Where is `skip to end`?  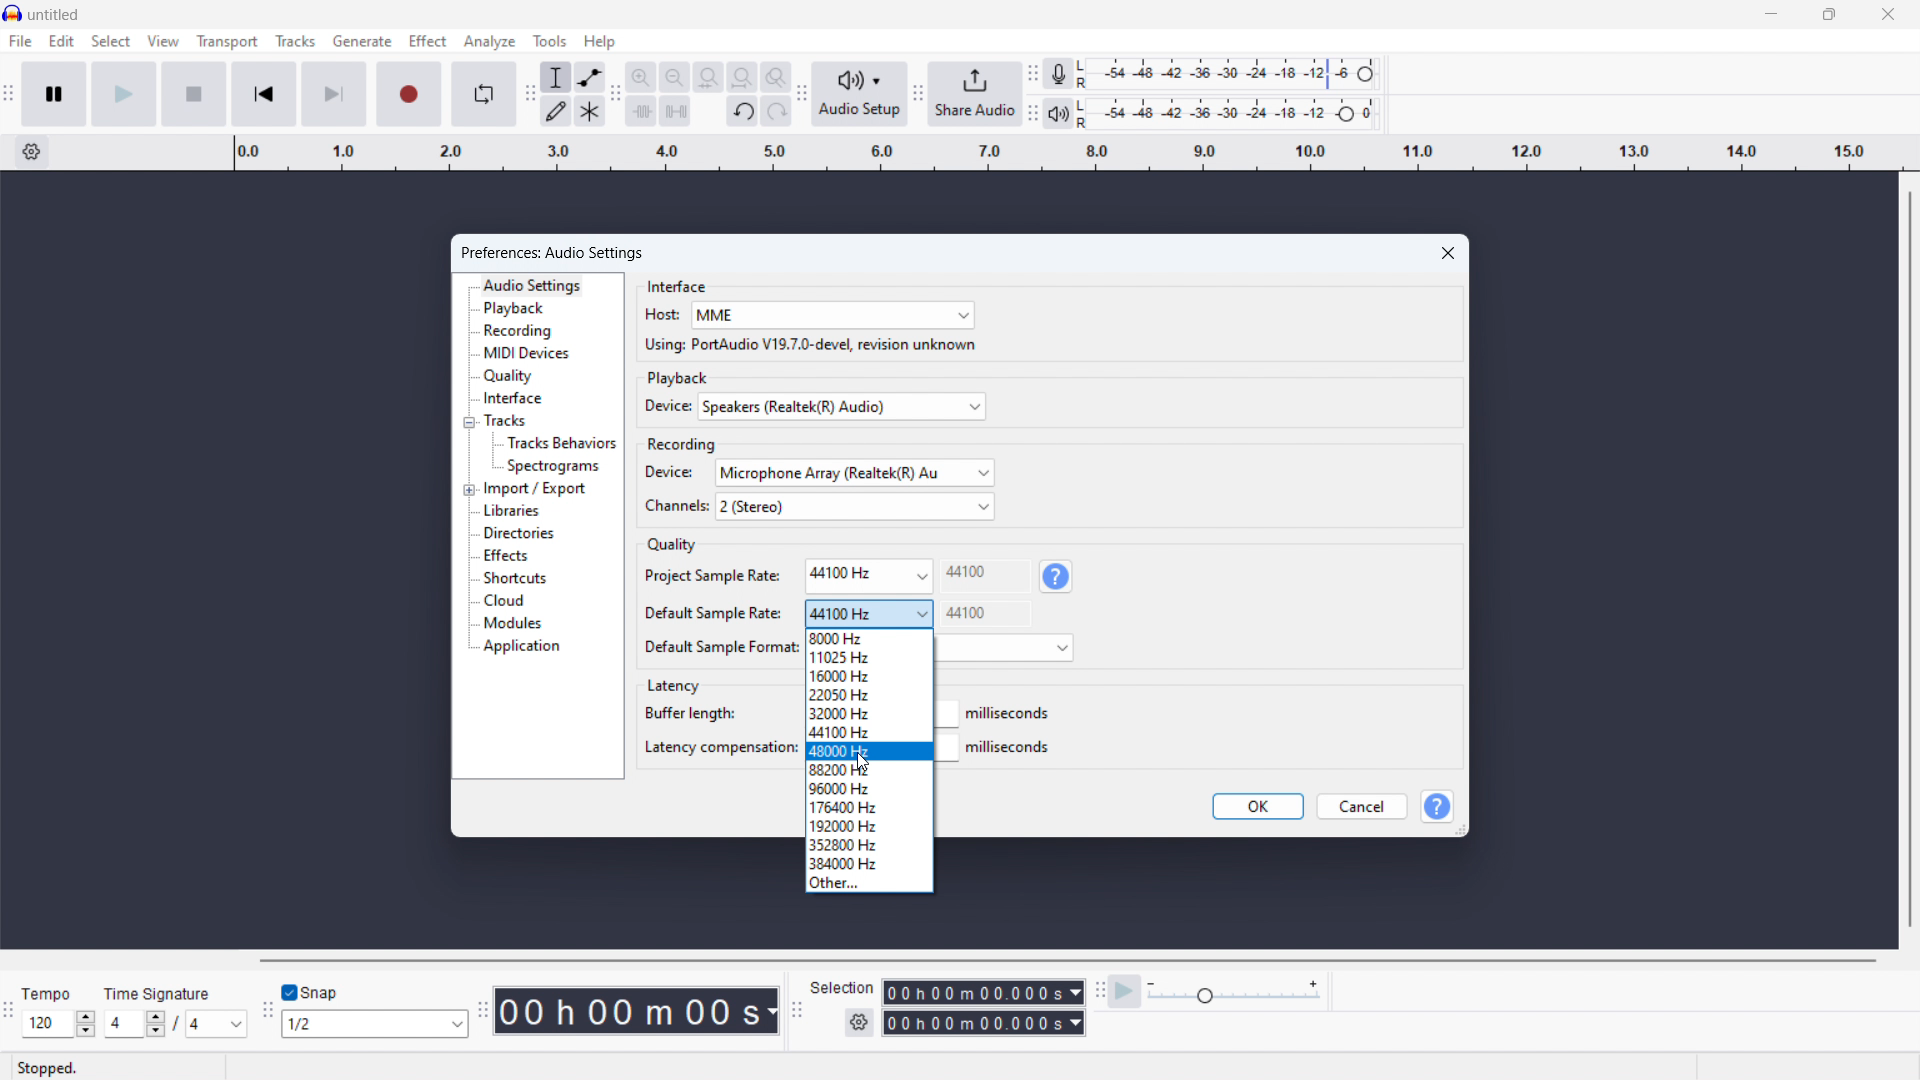 skip to end is located at coordinates (336, 94).